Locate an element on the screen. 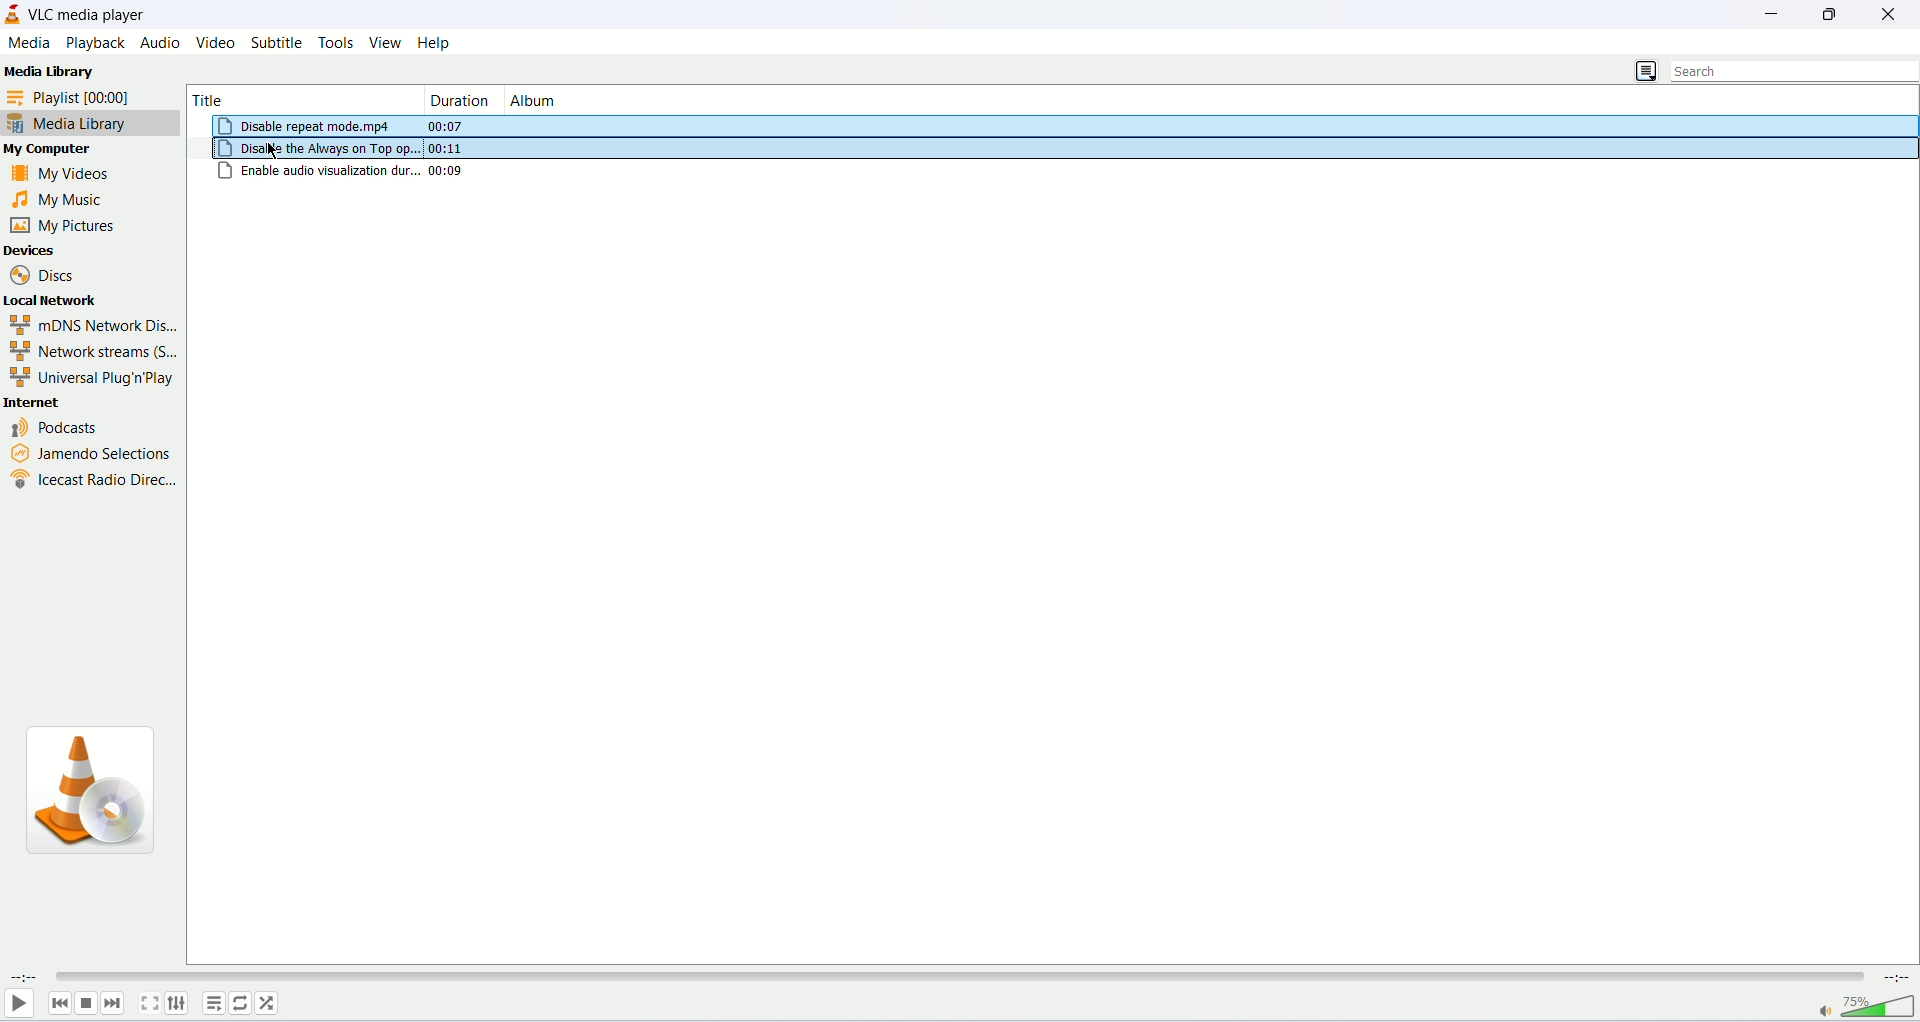  VLC icon is located at coordinates (101, 796).